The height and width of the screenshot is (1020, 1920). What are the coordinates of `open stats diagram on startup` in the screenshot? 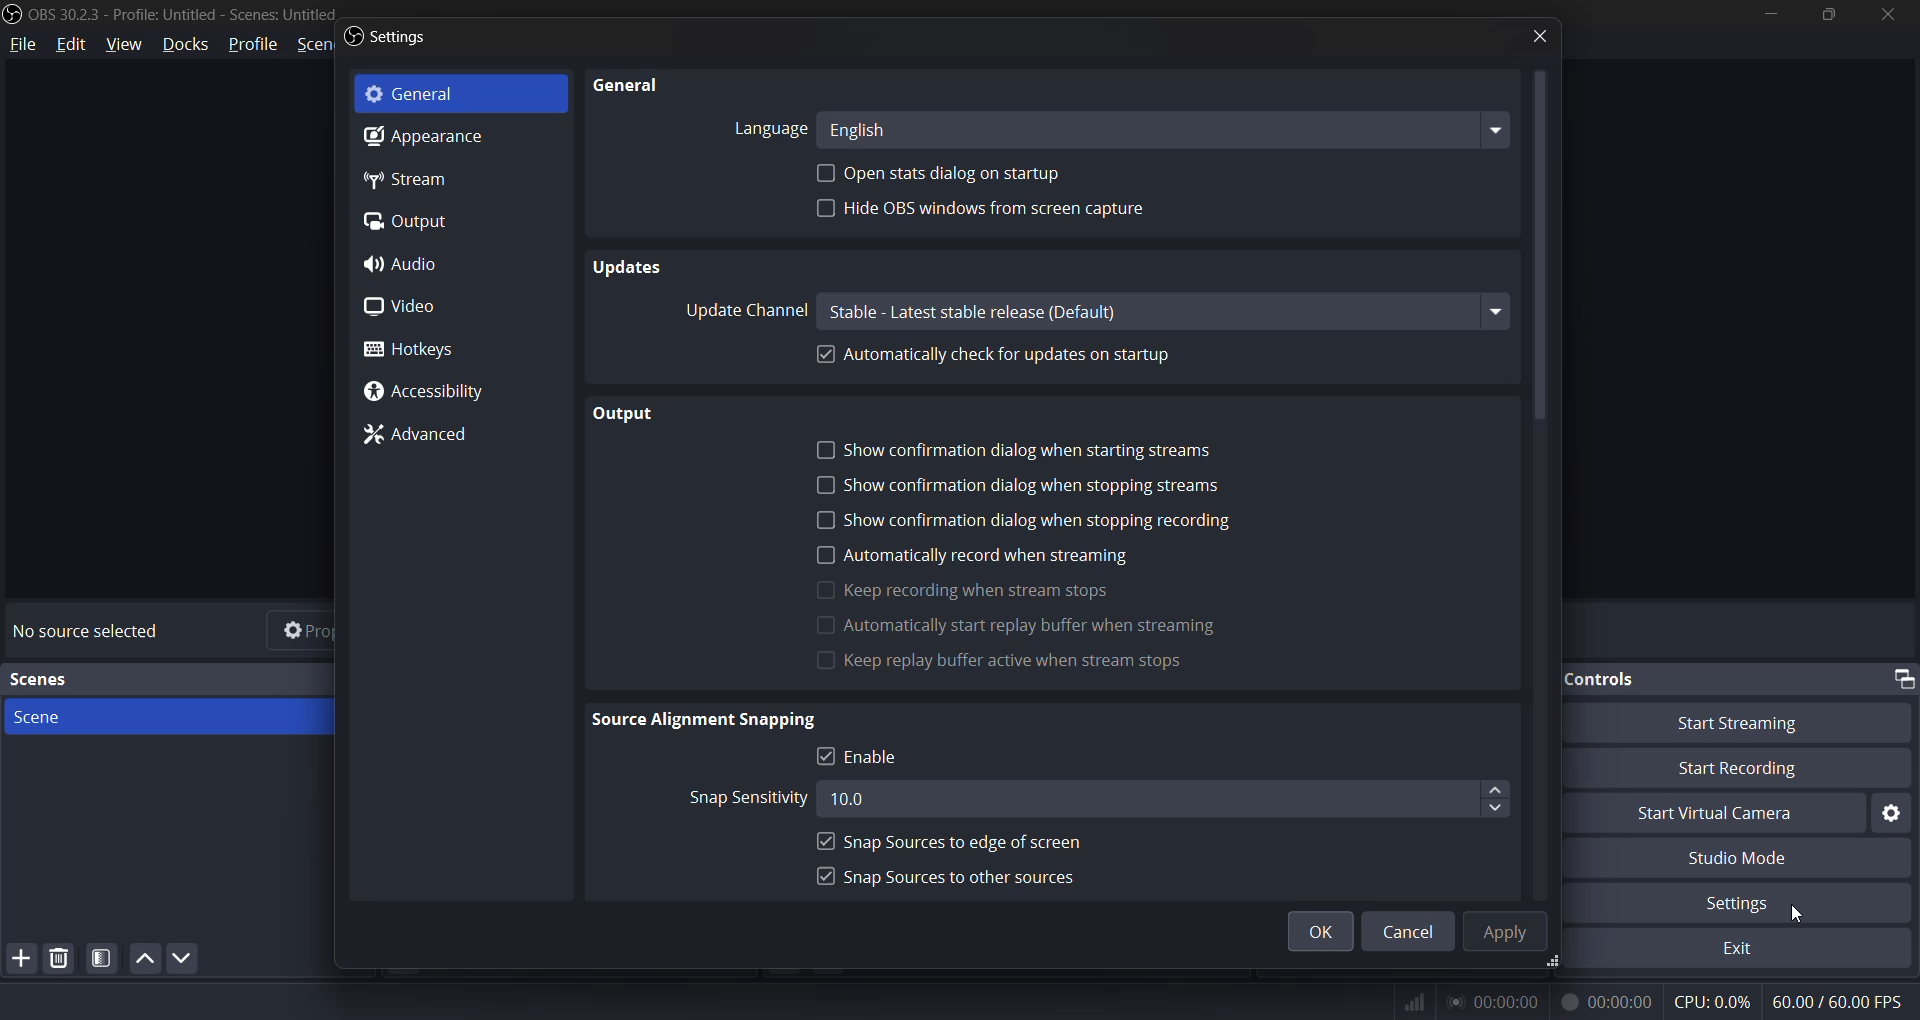 It's located at (959, 173).